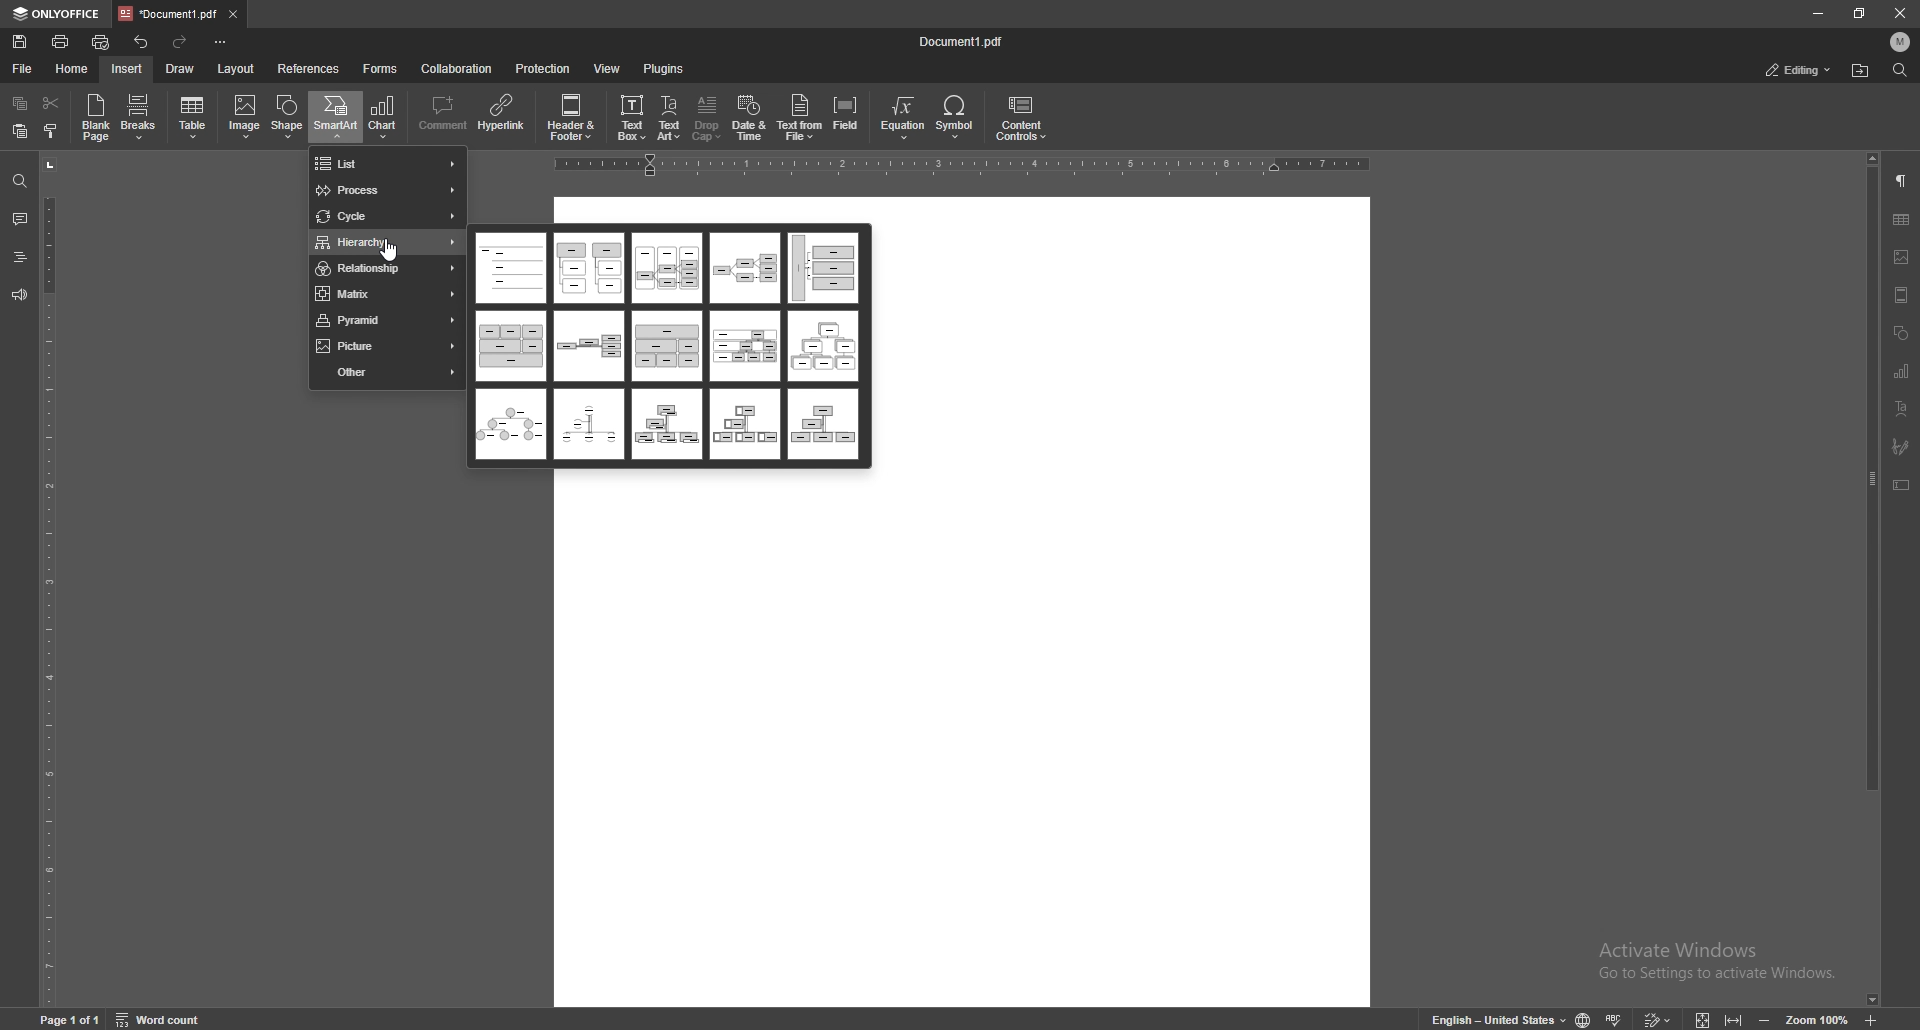 The width and height of the screenshot is (1920, 1030). What do you see at coordinates (800, 116) in the screenshot?
I see `text from field` at bounding box center [800, 116].